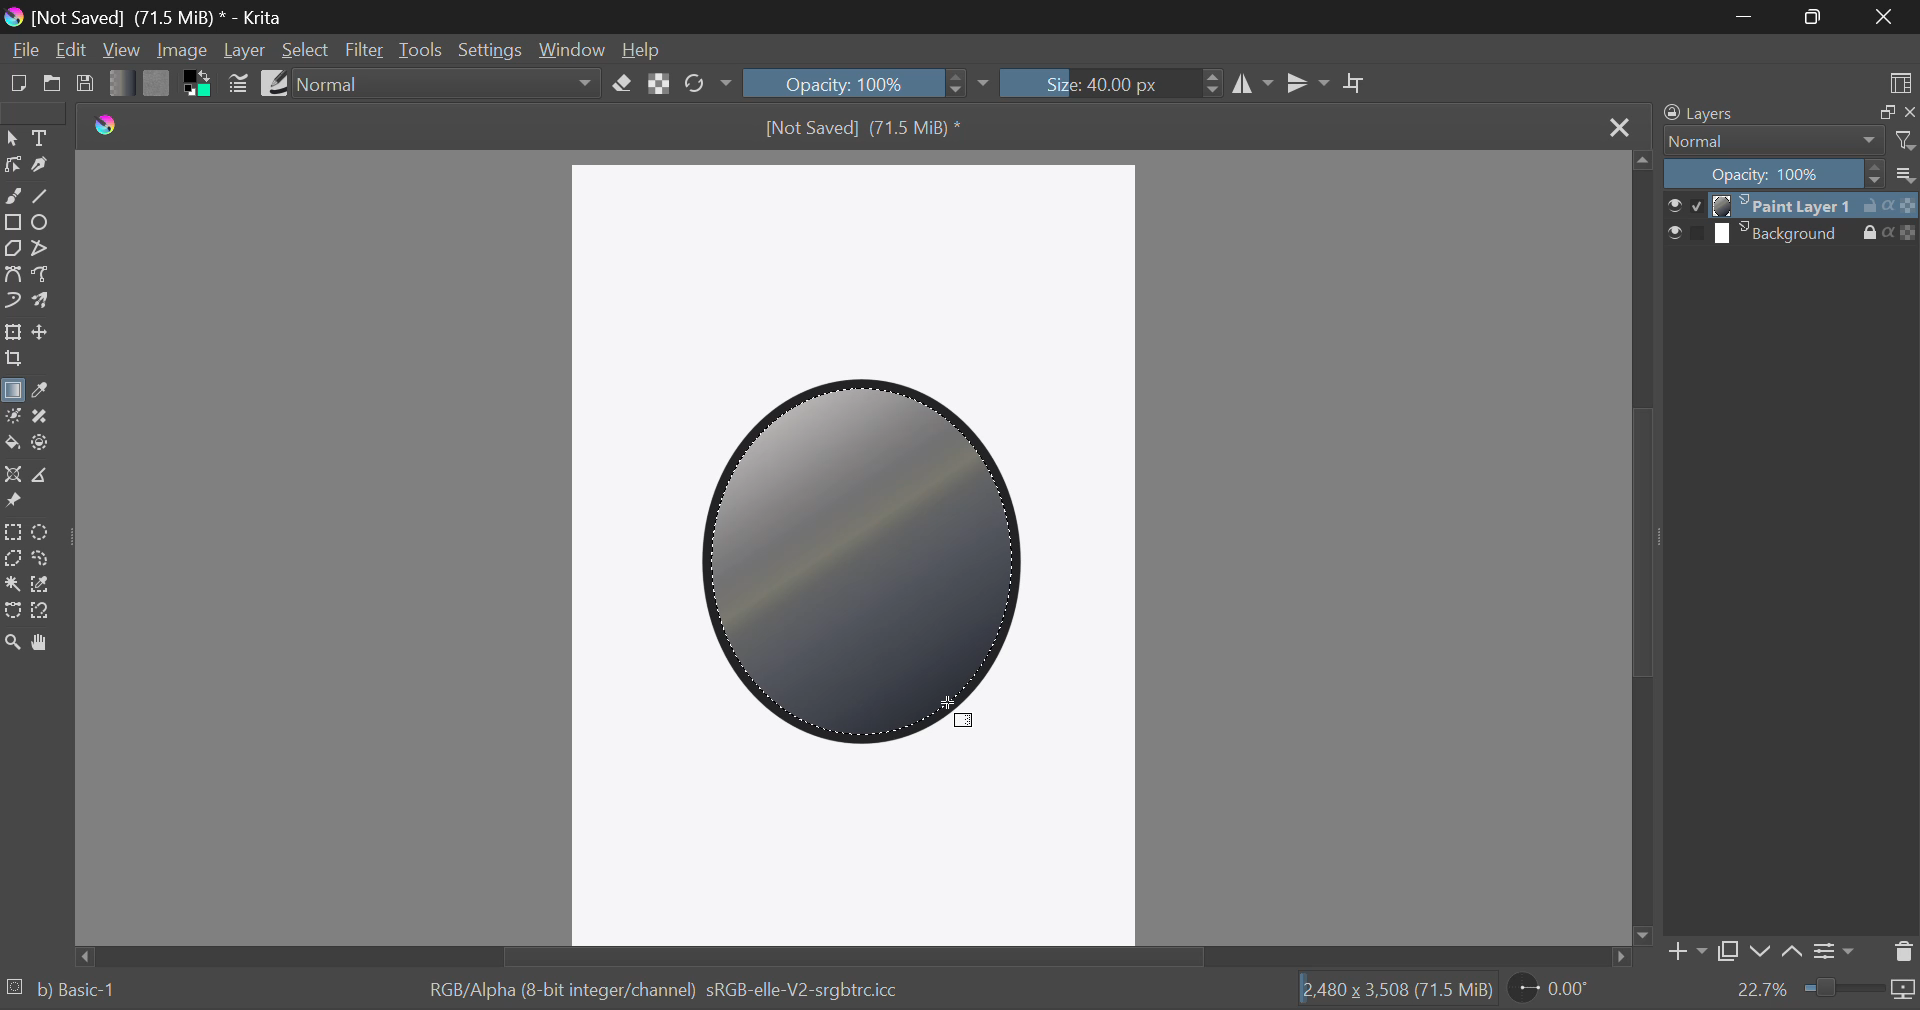 The height and width of the screenshot is (1010, 1920). Describe the element at coordinates (46, 252) in the screenshot. I see `Polyline` at that location.